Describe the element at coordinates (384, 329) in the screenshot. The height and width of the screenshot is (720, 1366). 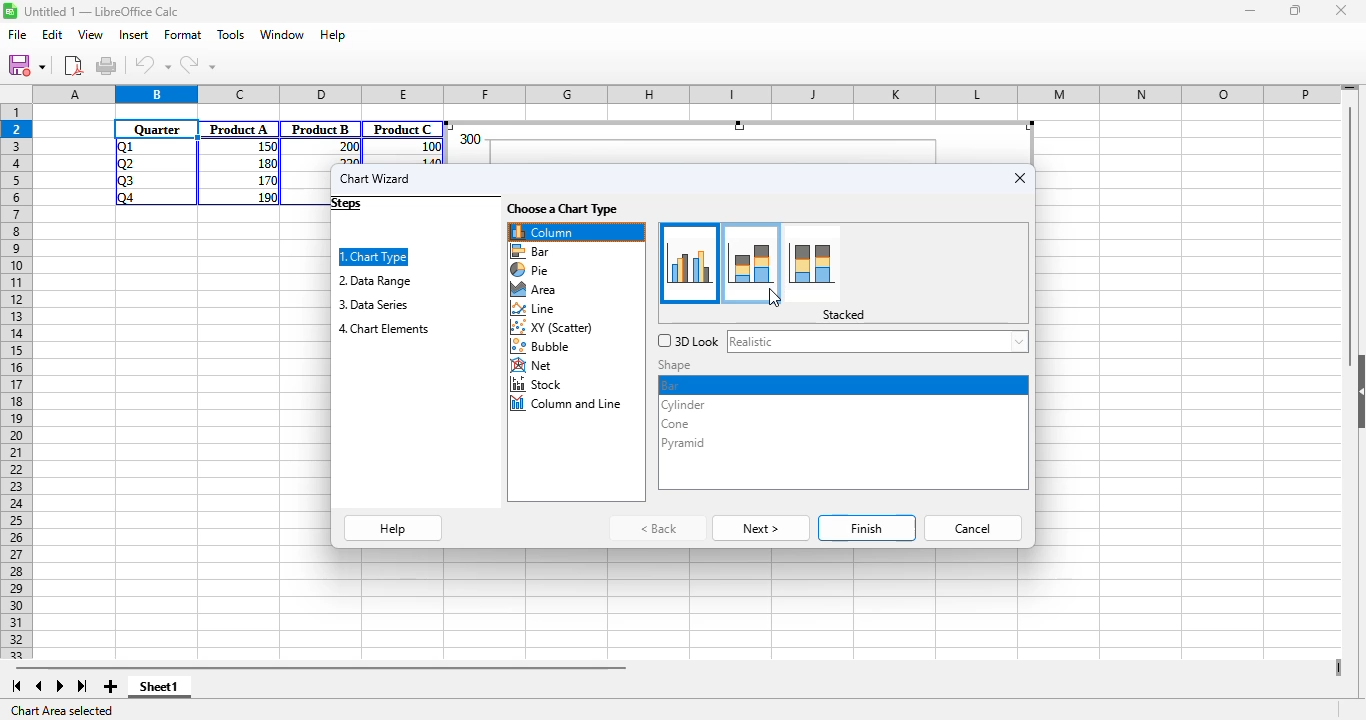
I see `4. chart elements` at that location.